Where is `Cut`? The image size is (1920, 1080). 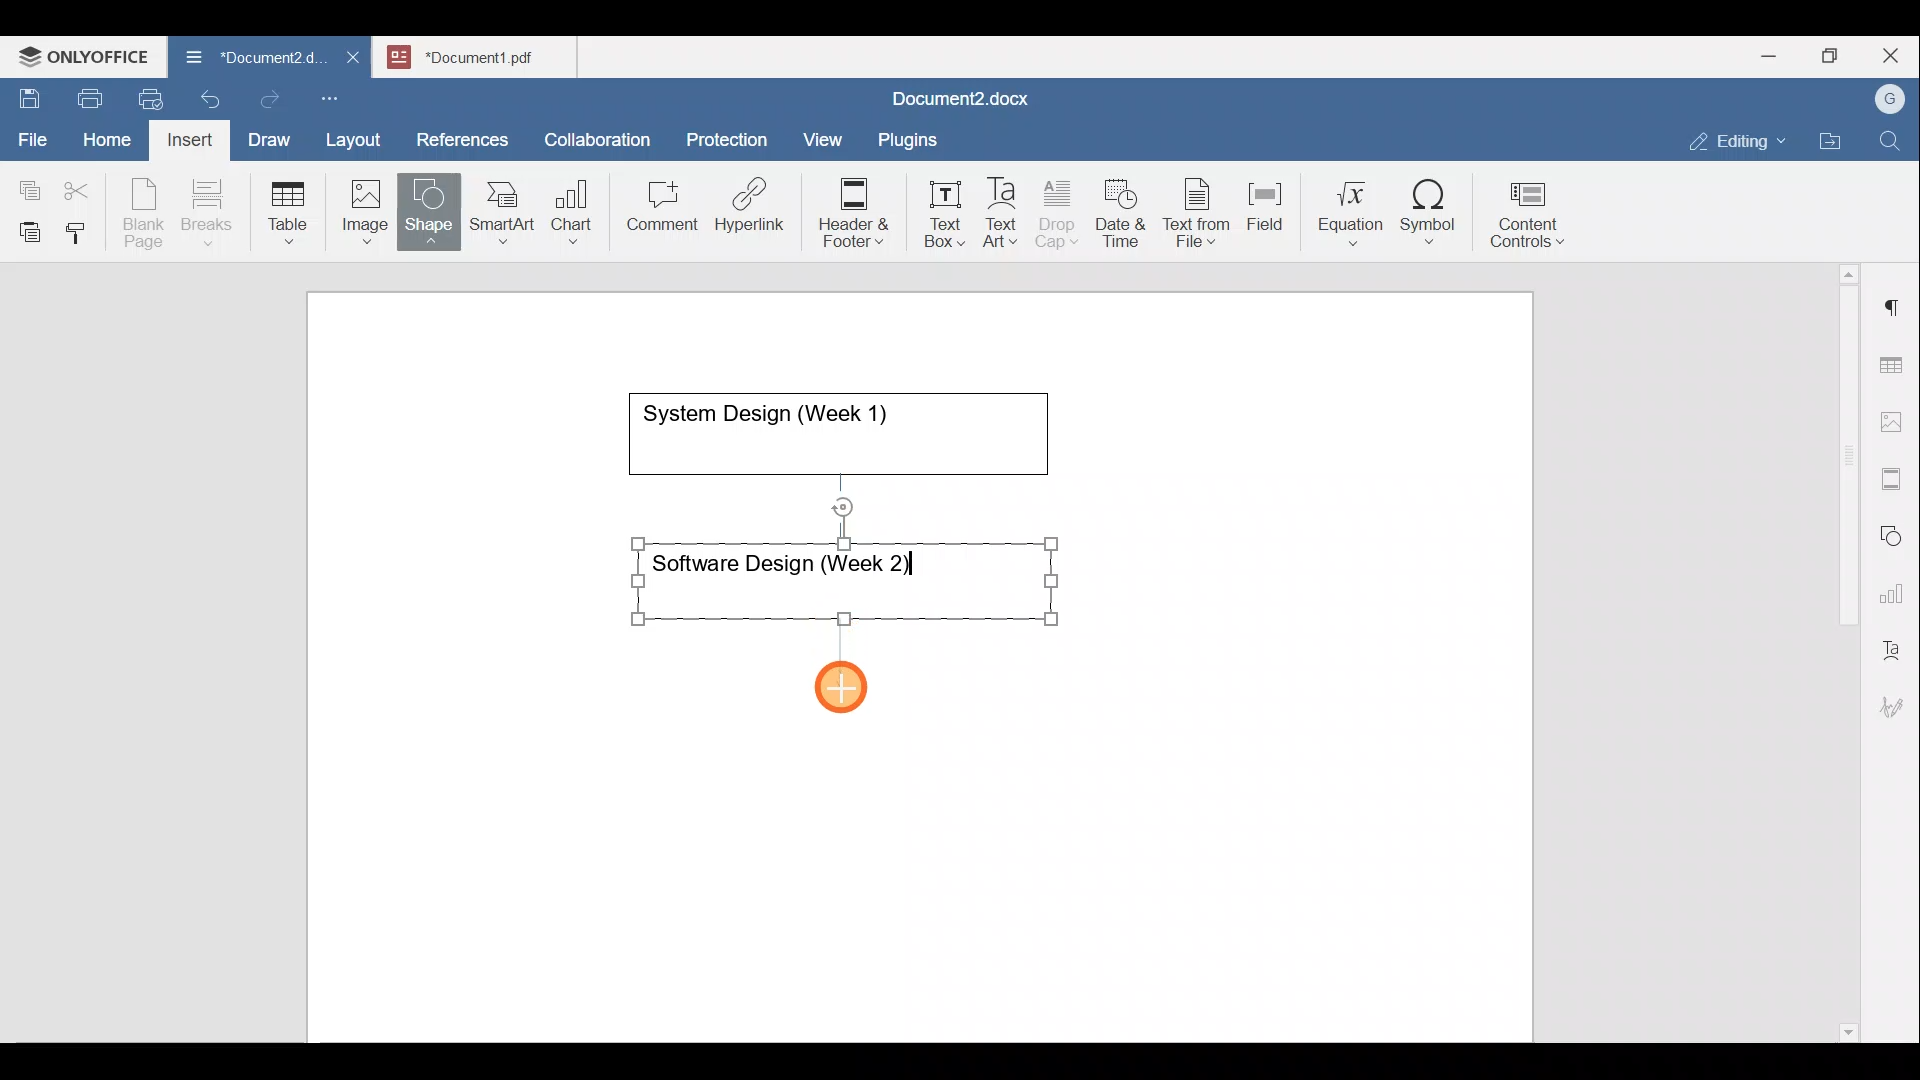
Cut is located at coordinates (84, 186).